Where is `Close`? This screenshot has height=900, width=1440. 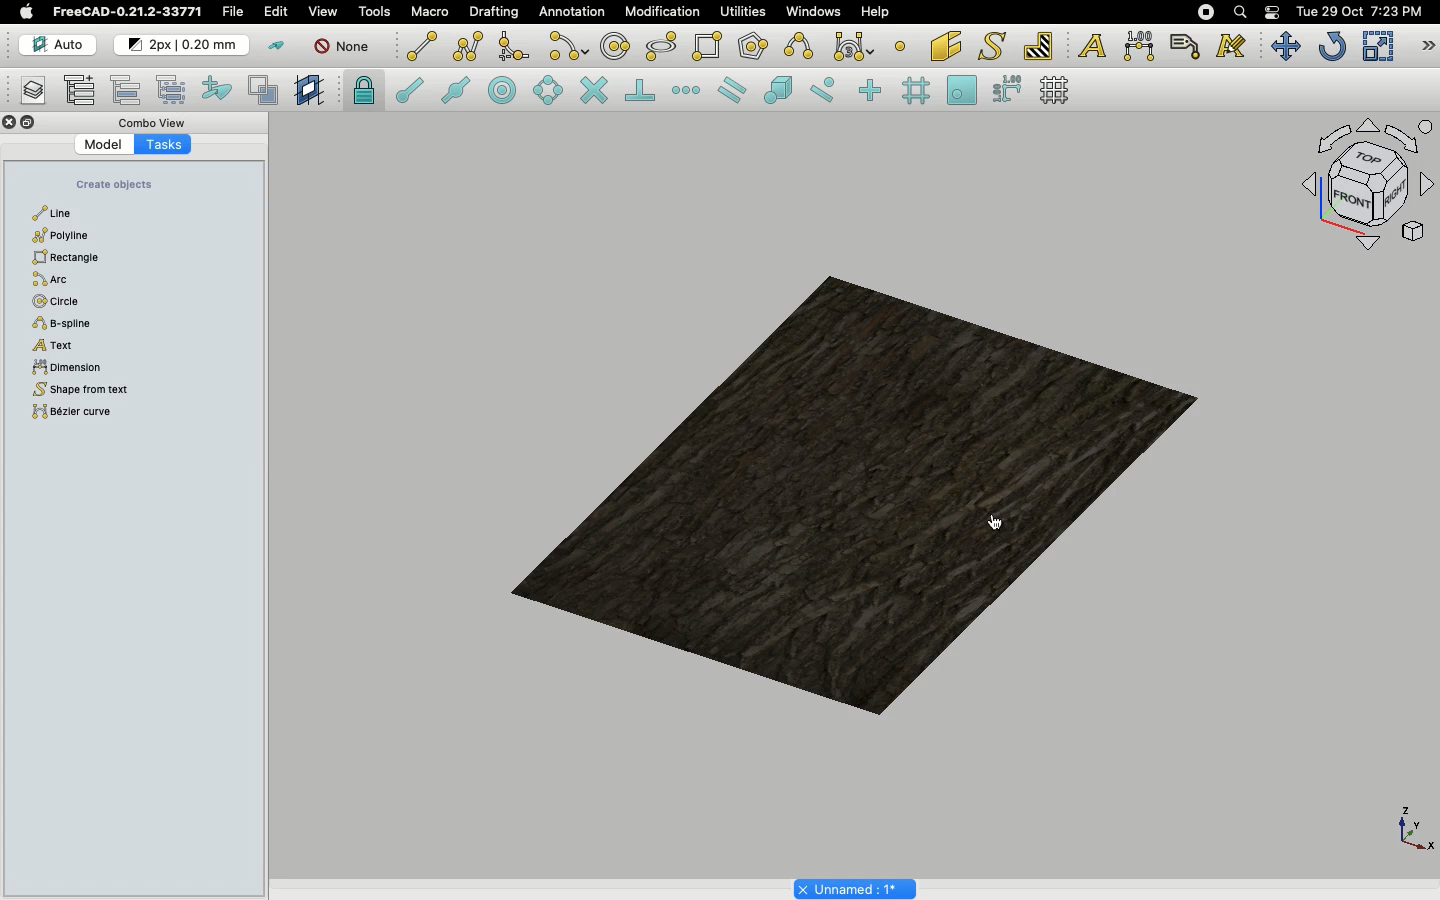
Close is located at coordinates (8, 122).